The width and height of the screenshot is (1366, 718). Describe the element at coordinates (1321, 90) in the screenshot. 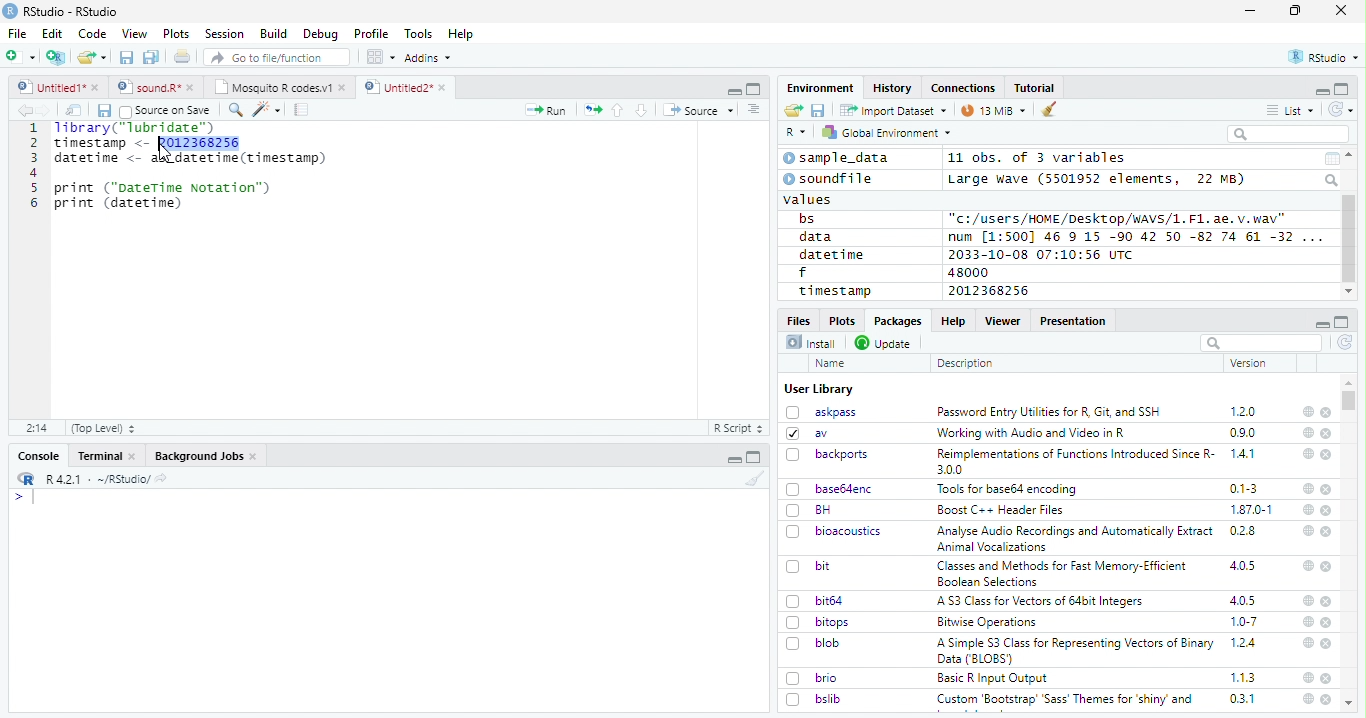

I see `minimize` at that location.